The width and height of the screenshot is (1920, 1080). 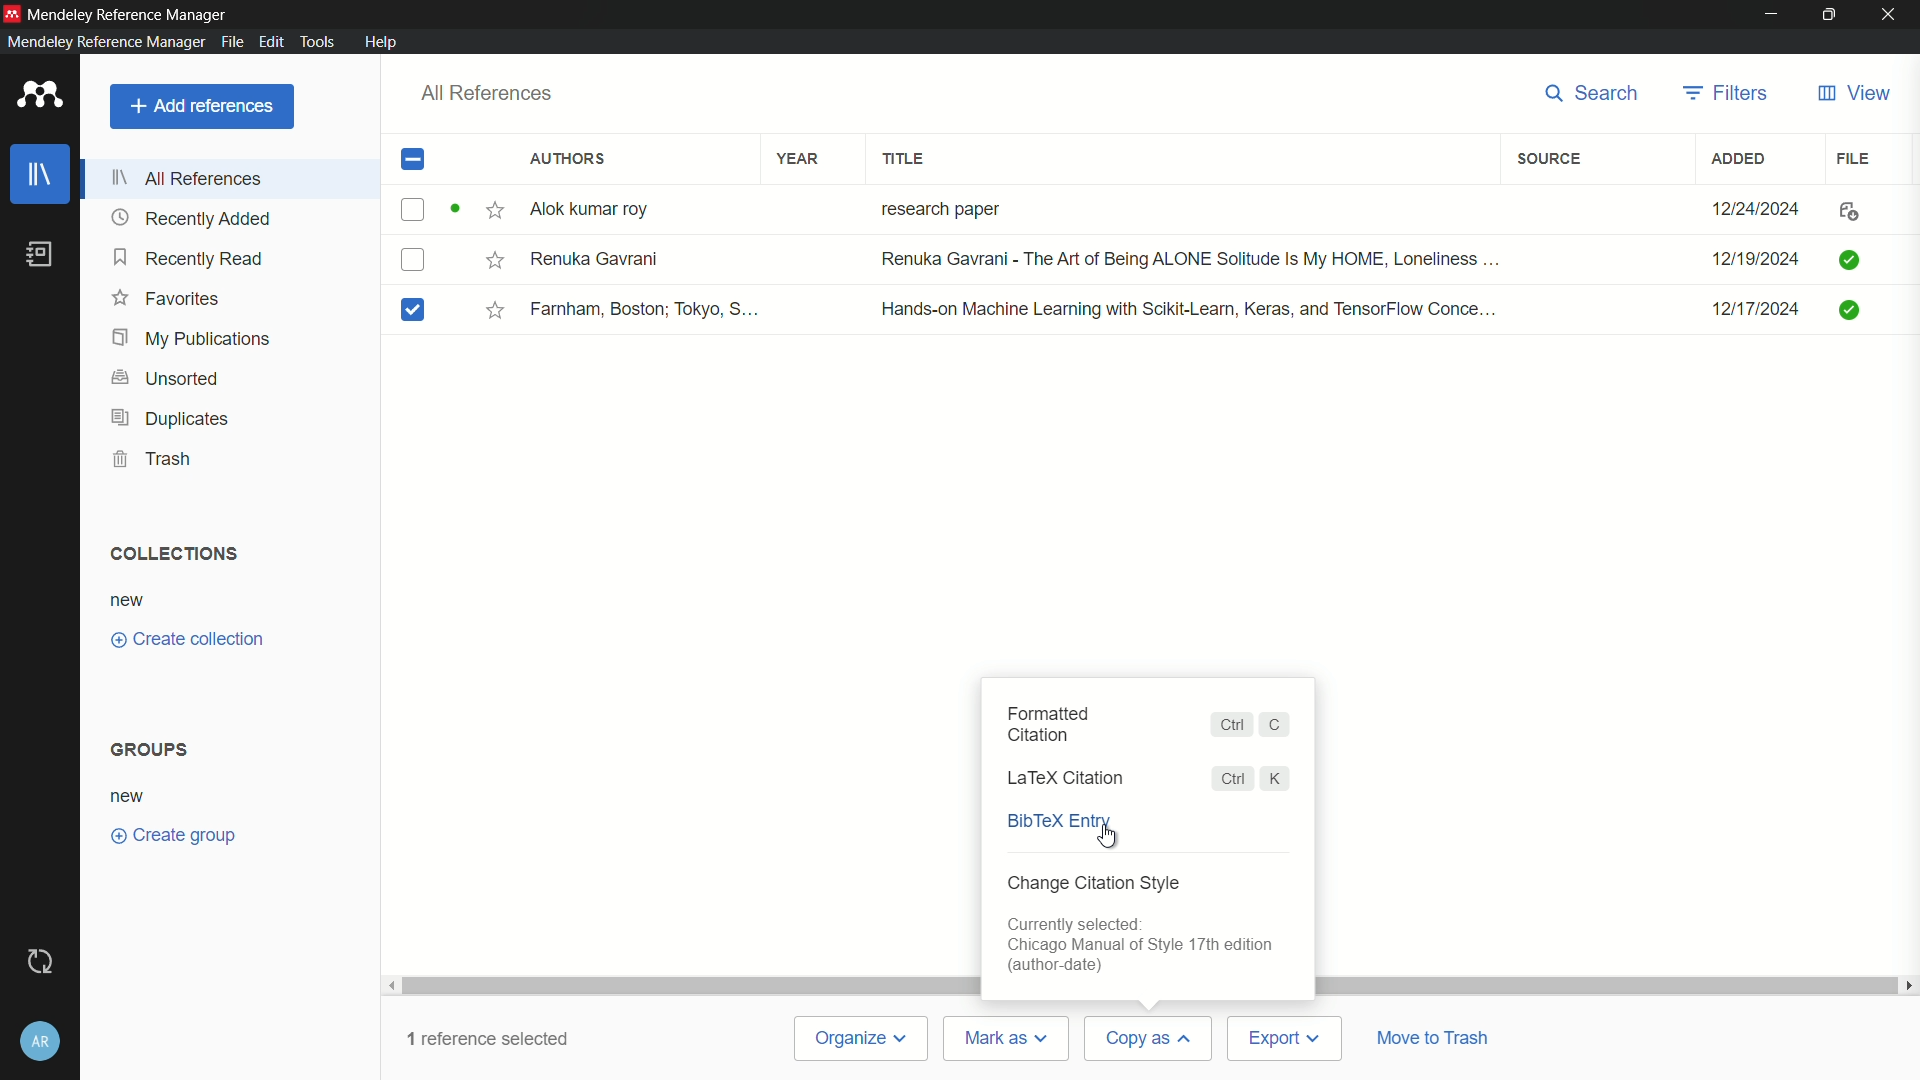 What do you see at coordinates (564, 159) in the screenshot?
I see `authors` at bounding box center [564, 159].